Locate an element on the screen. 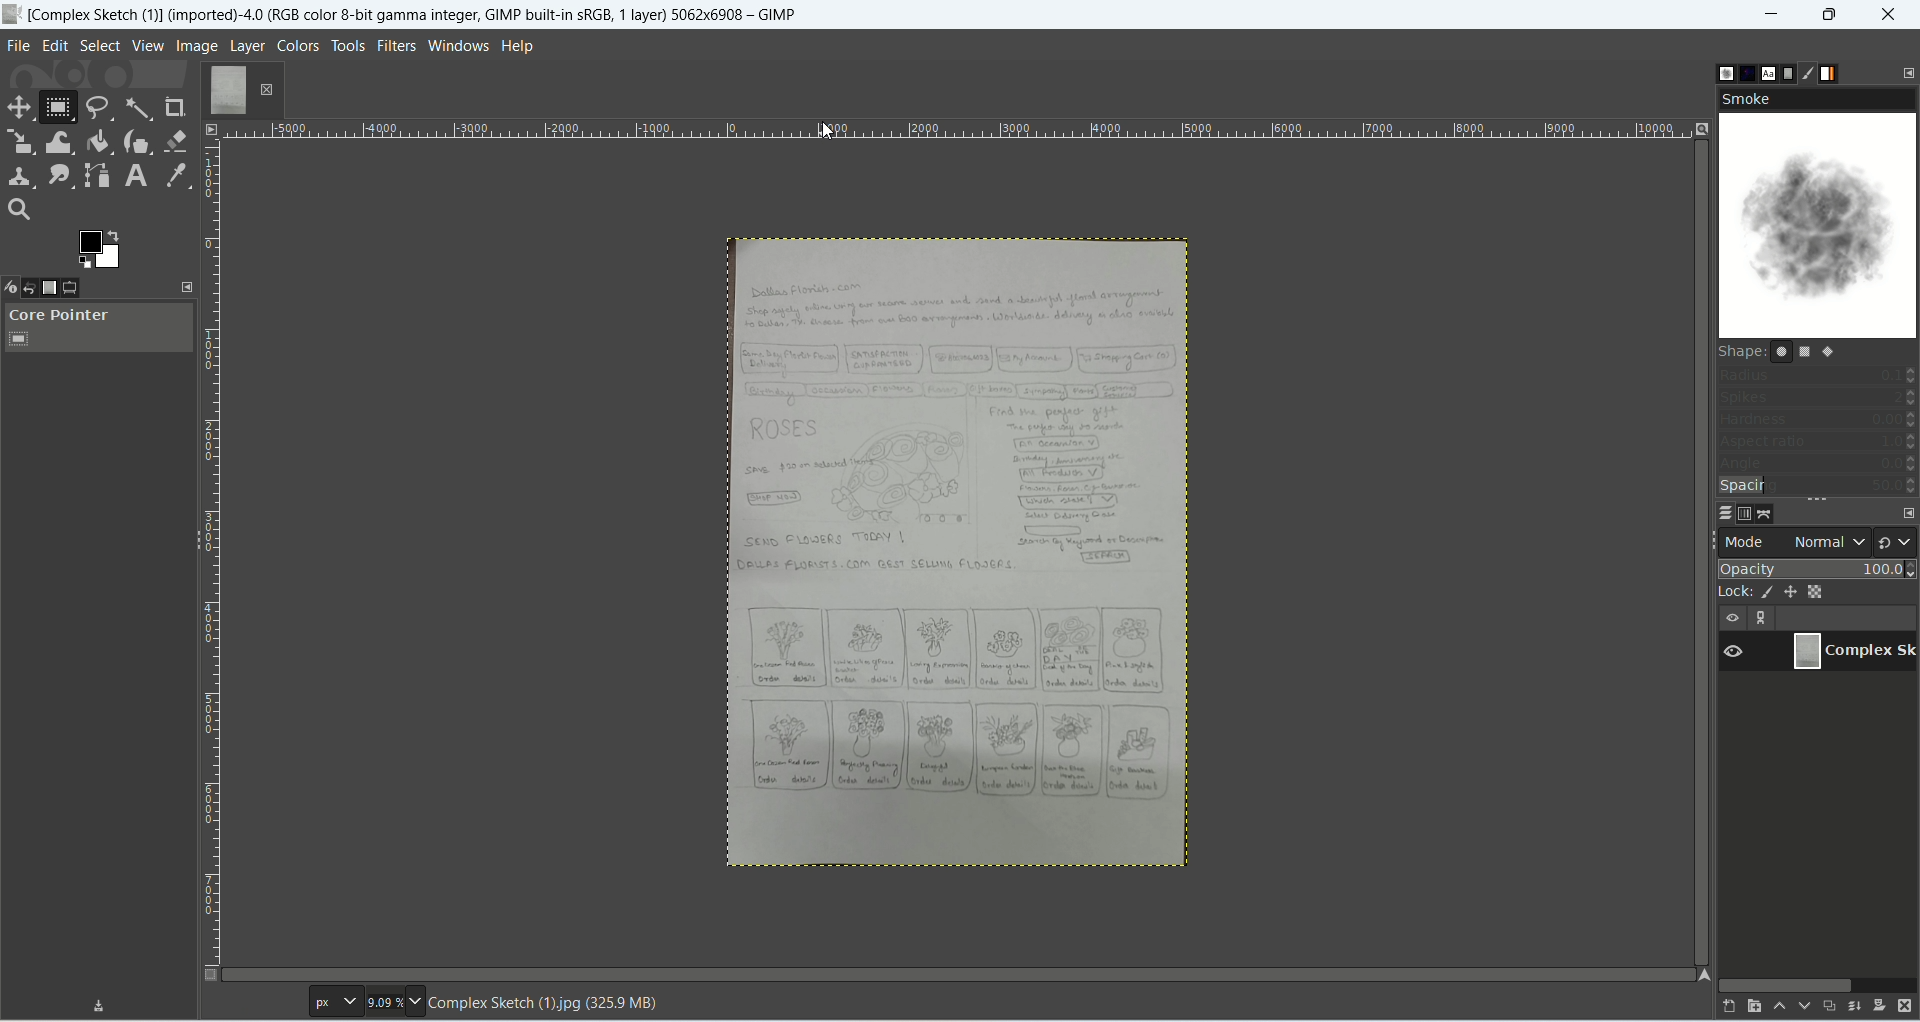 The image size is (1920, 1022). smudge tool is located at coordinates (59, 177).